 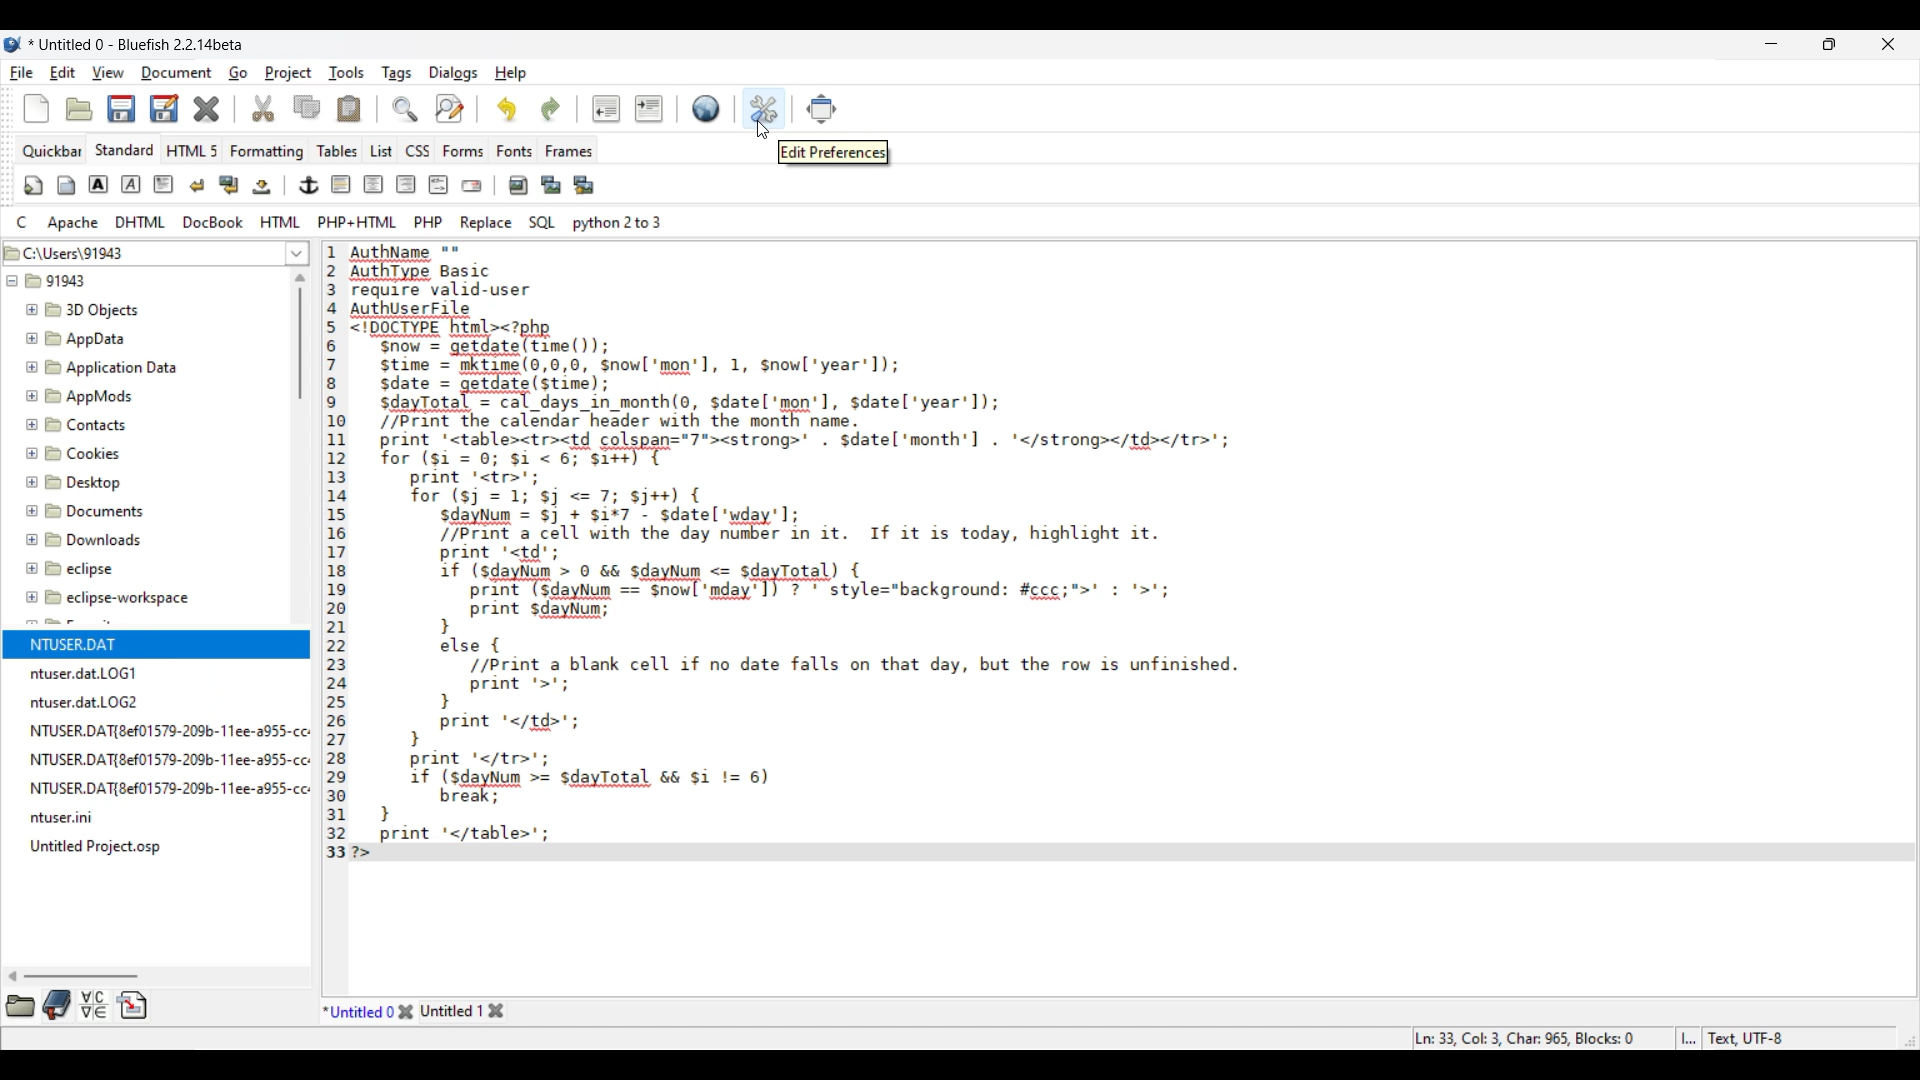 What do you see at coordinates (108, 73) in the screenshot?
I see `View menu` at bounding box center [108, 73].